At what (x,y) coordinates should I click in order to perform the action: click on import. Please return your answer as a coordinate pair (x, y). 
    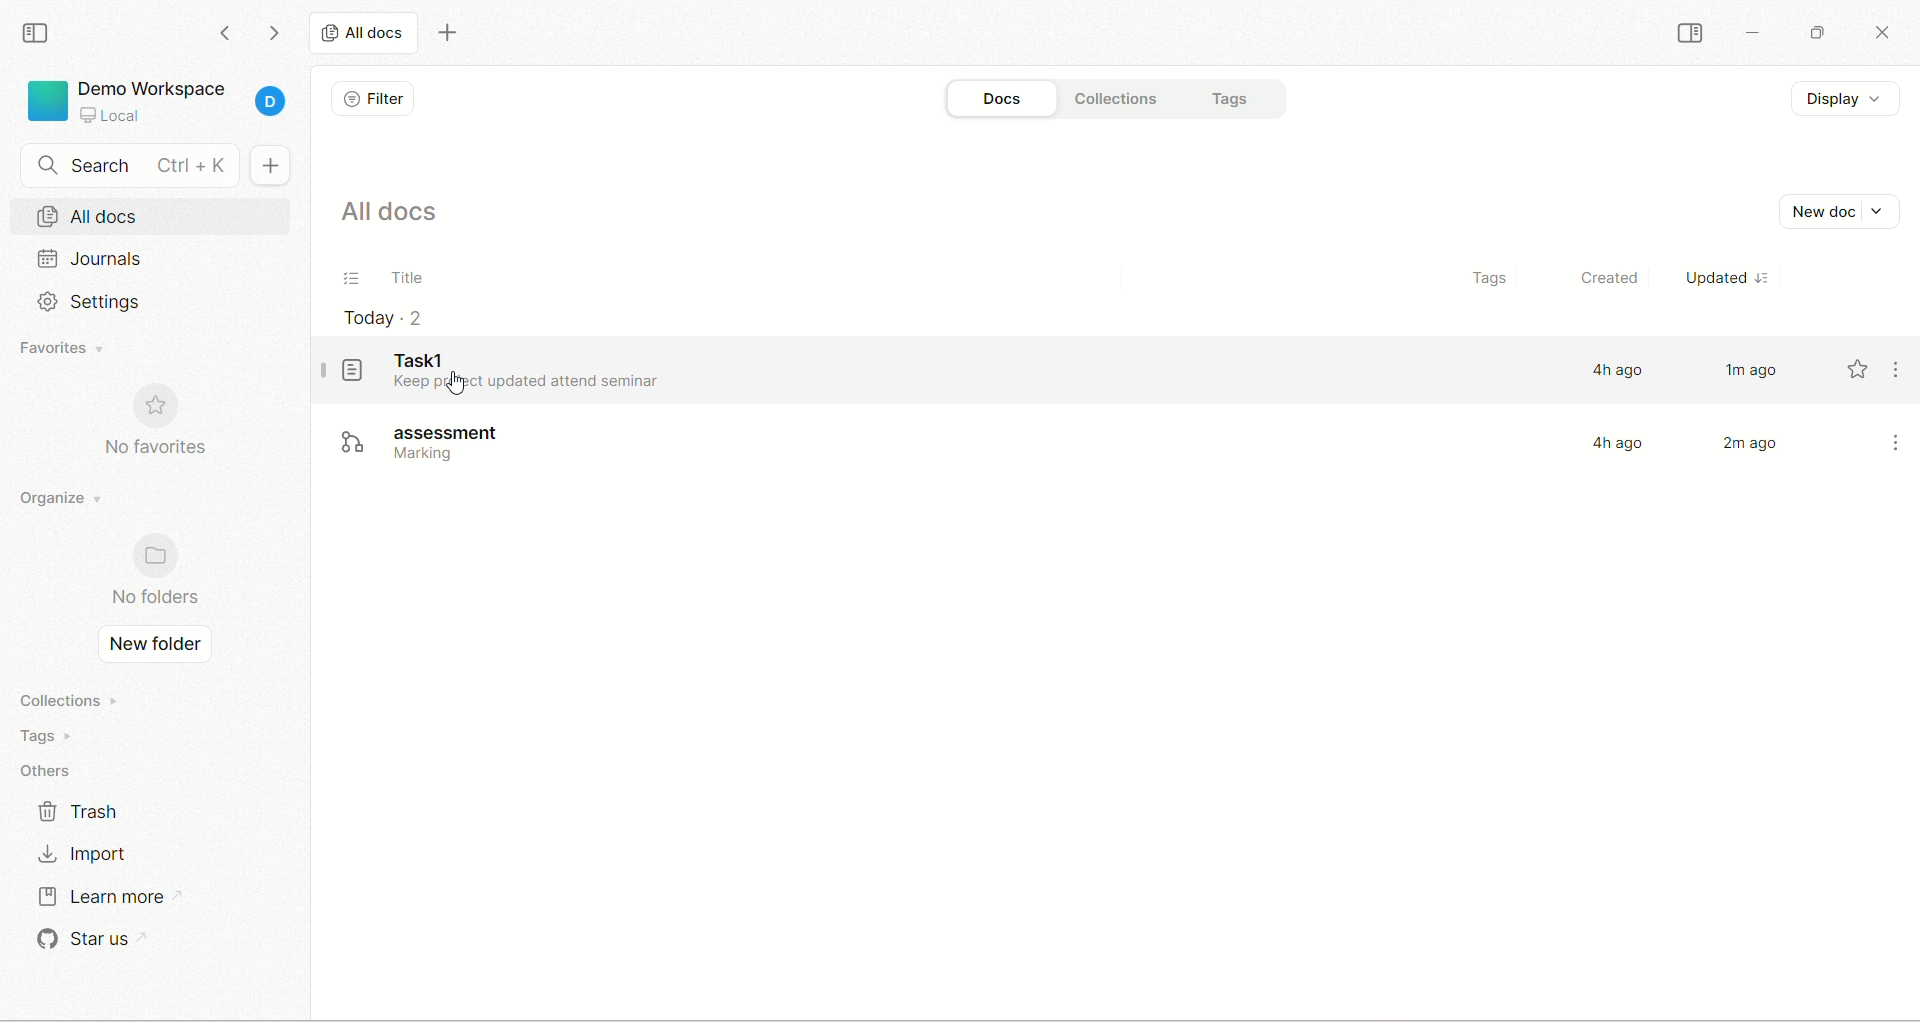
    Looking at the image, I should click on (82, 855).